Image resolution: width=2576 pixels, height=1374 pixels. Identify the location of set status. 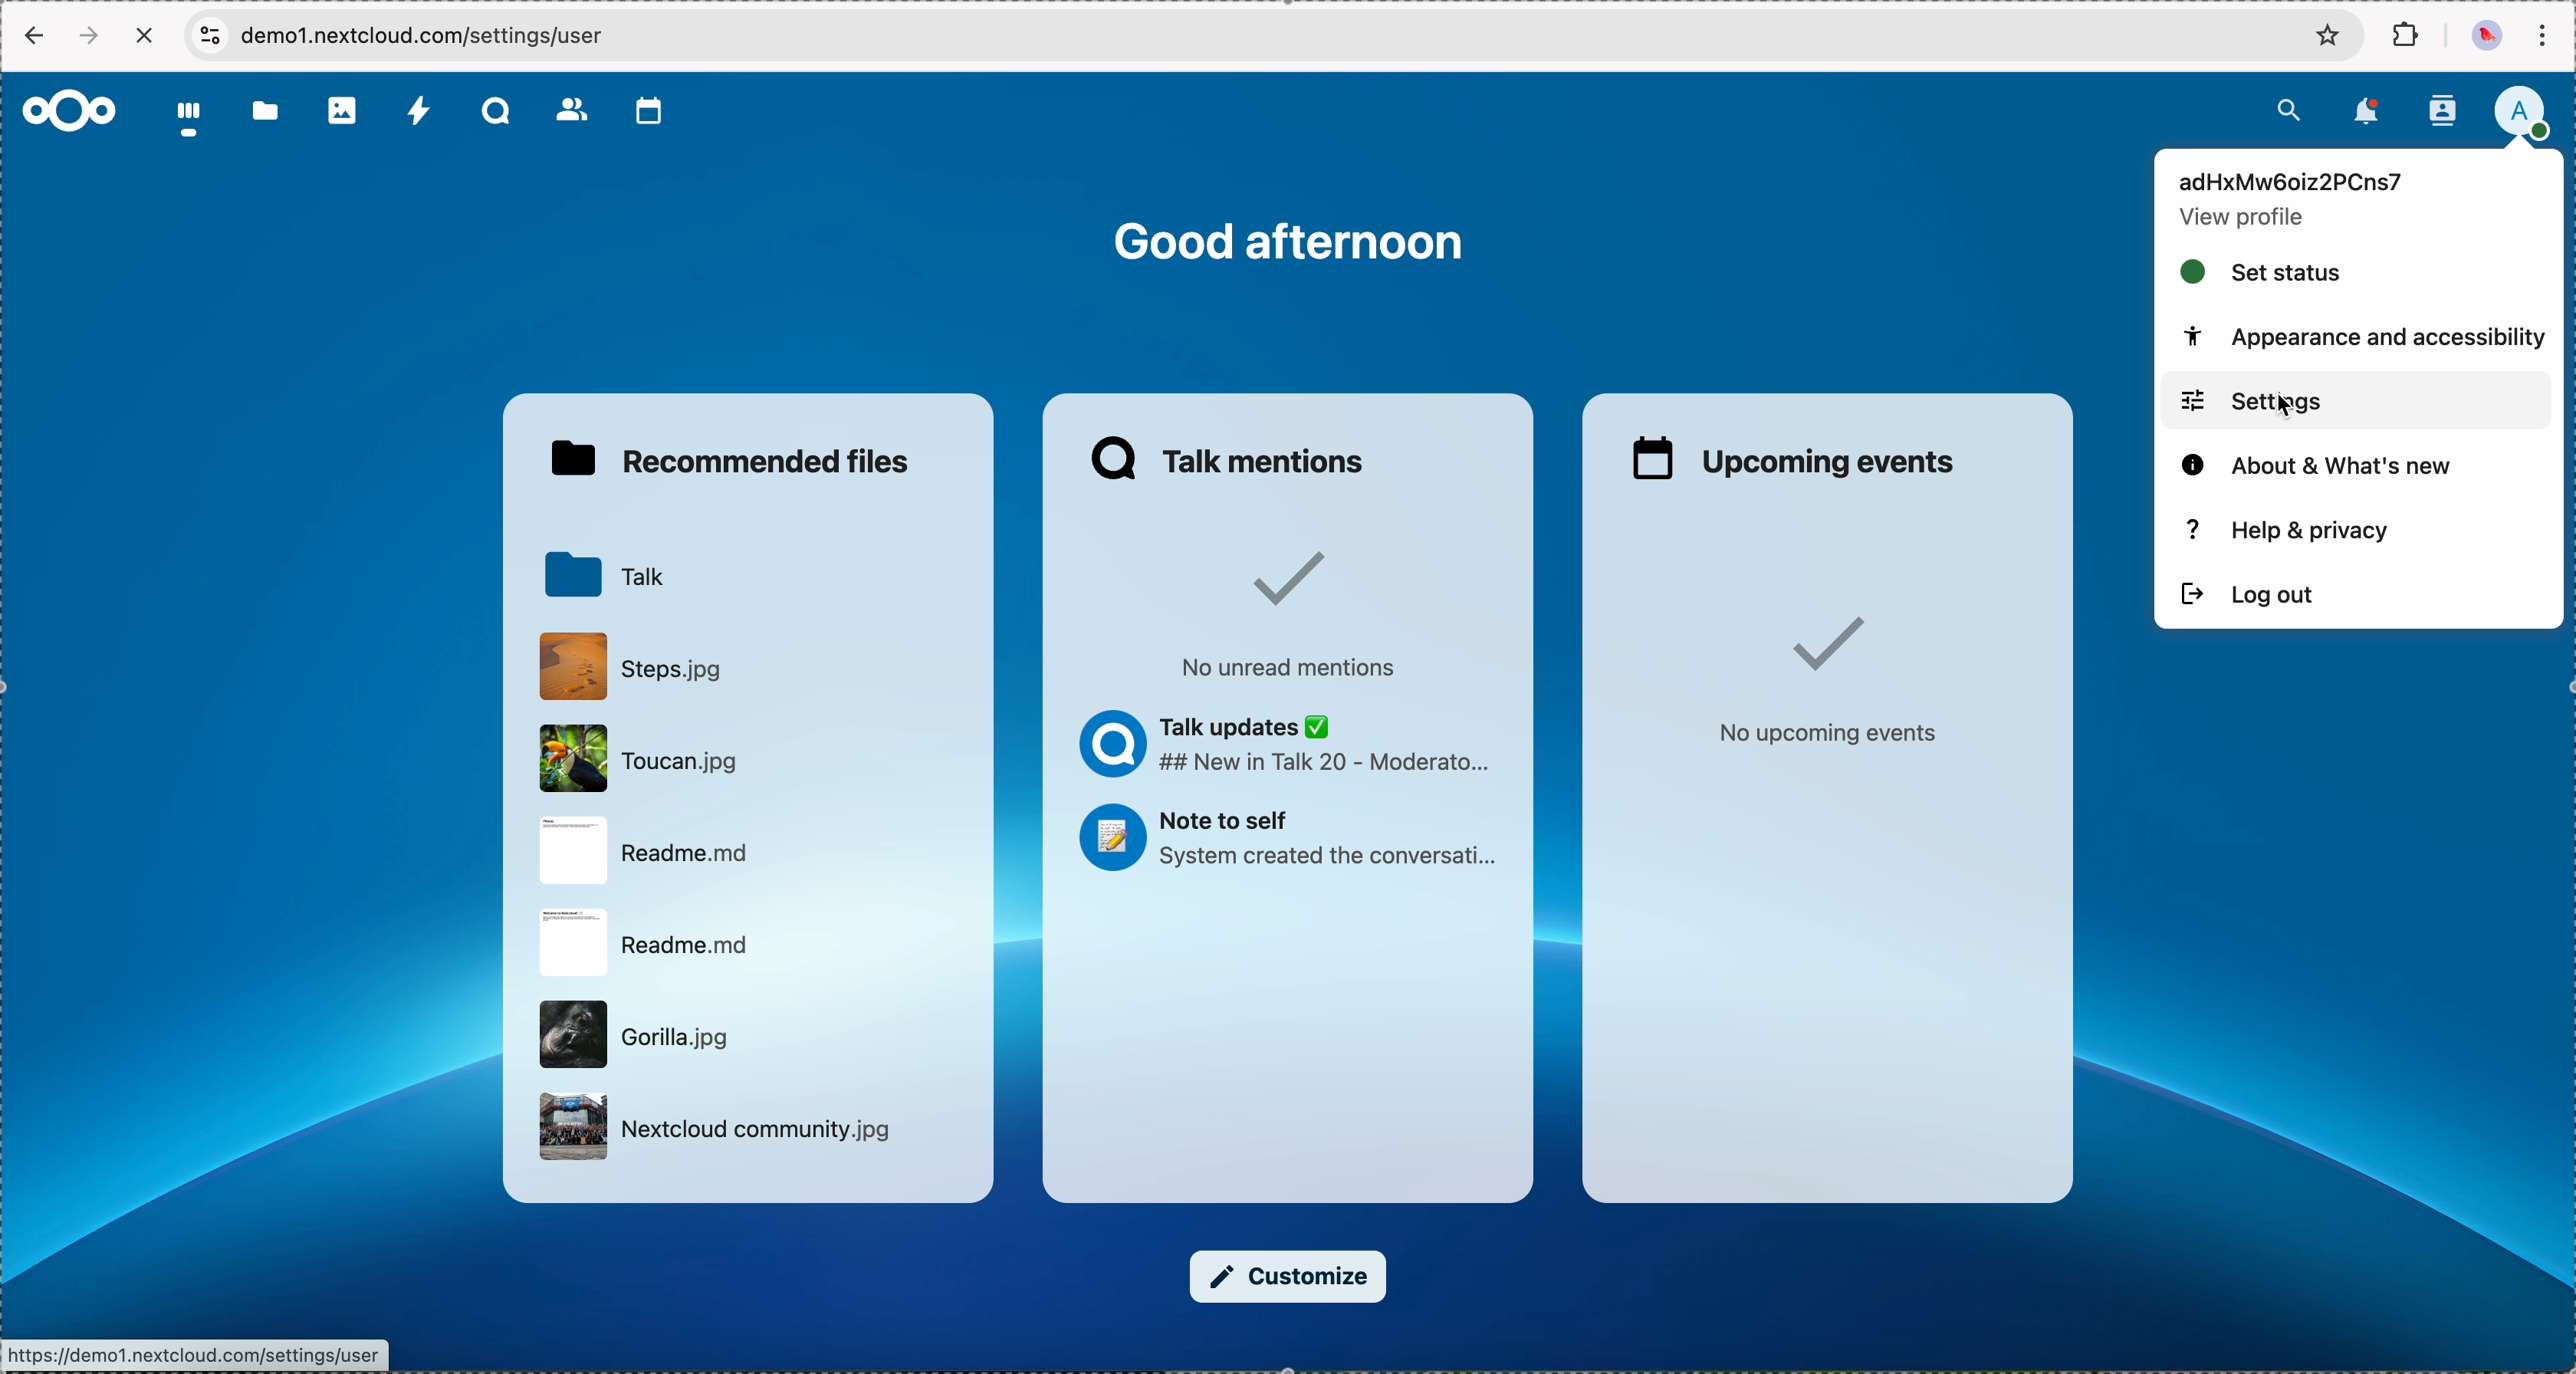
(2263, 273).